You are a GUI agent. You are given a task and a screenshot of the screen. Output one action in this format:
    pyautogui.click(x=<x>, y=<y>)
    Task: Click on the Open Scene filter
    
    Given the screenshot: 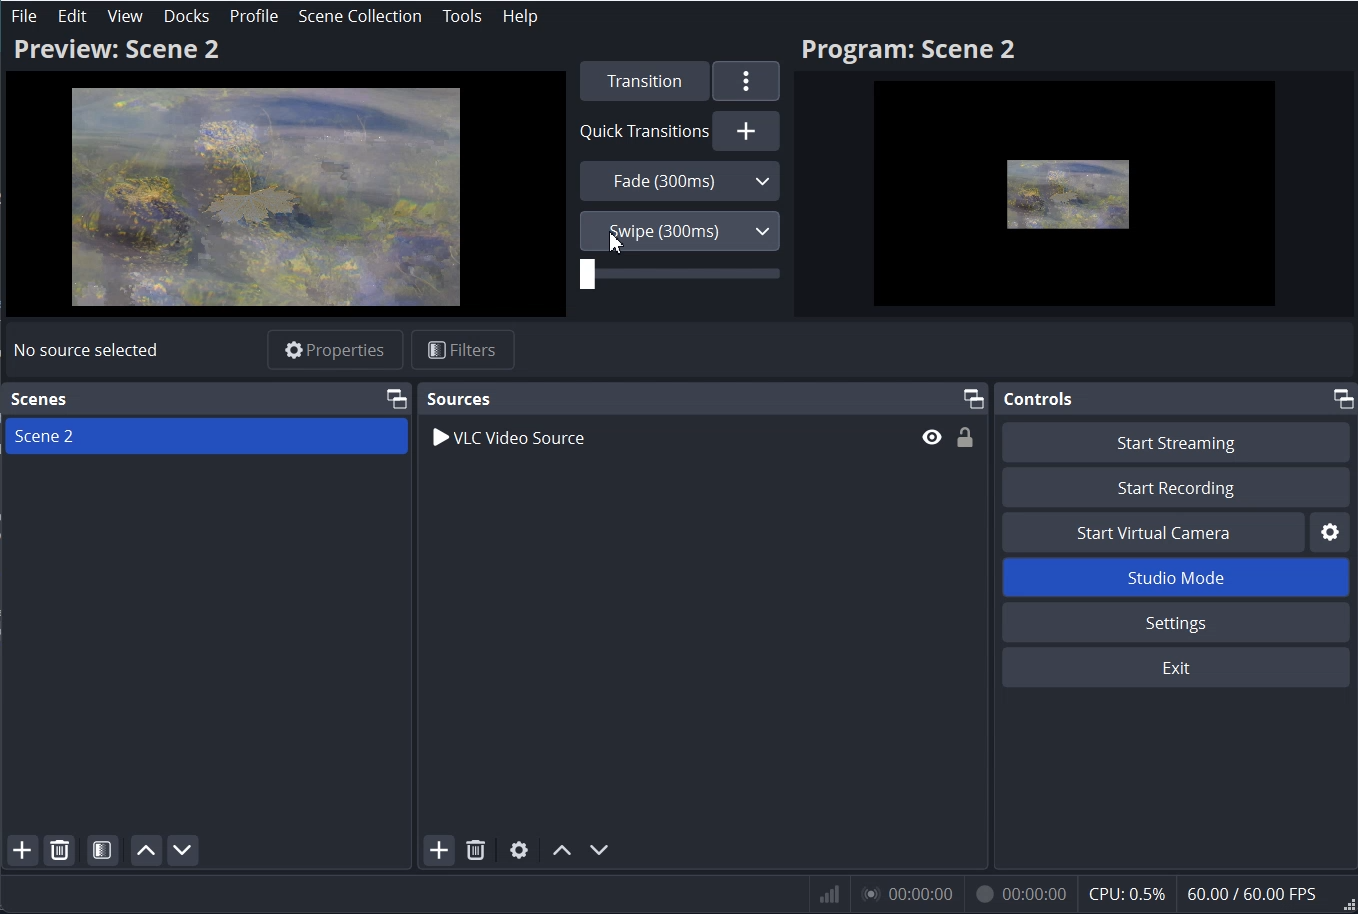 What is the action you would take?
    pyautogui.click(x=103, y=849)
    